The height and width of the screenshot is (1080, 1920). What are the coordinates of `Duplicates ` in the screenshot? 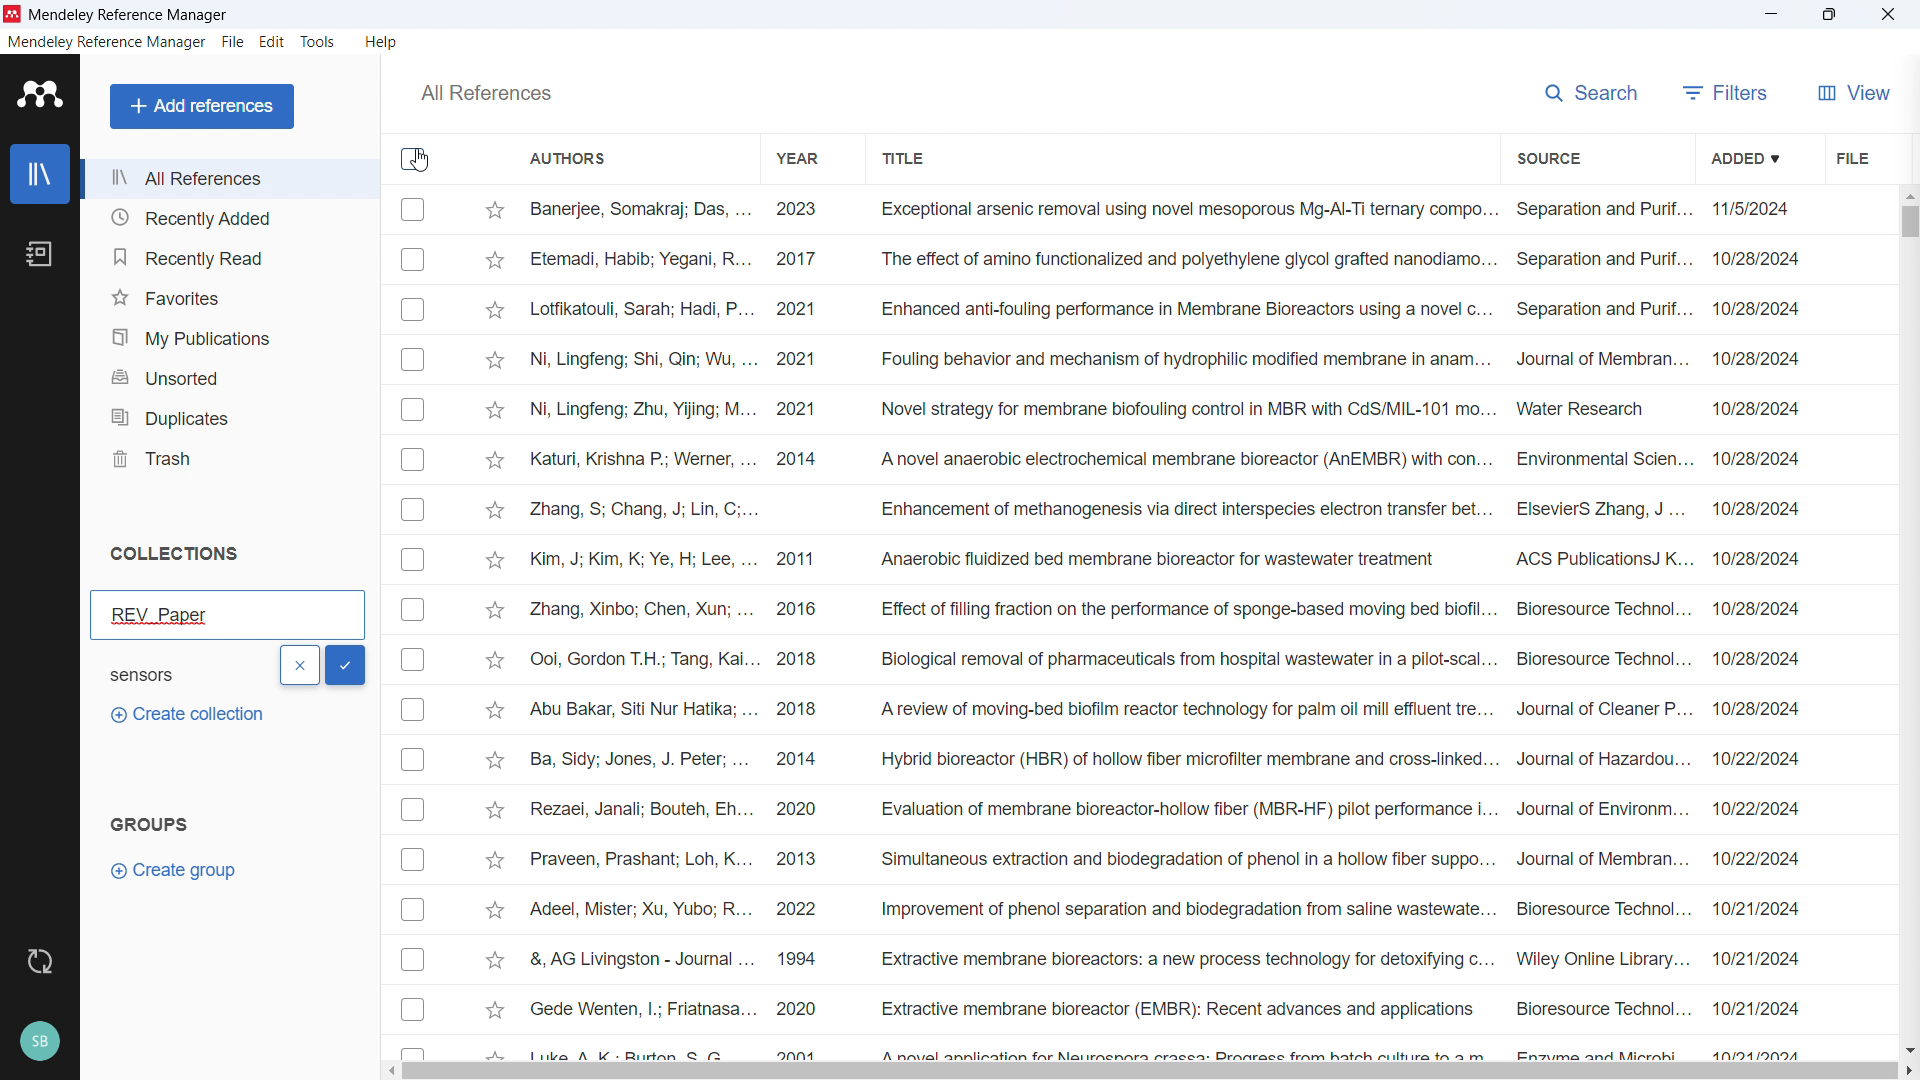 It's located at (228, 416).